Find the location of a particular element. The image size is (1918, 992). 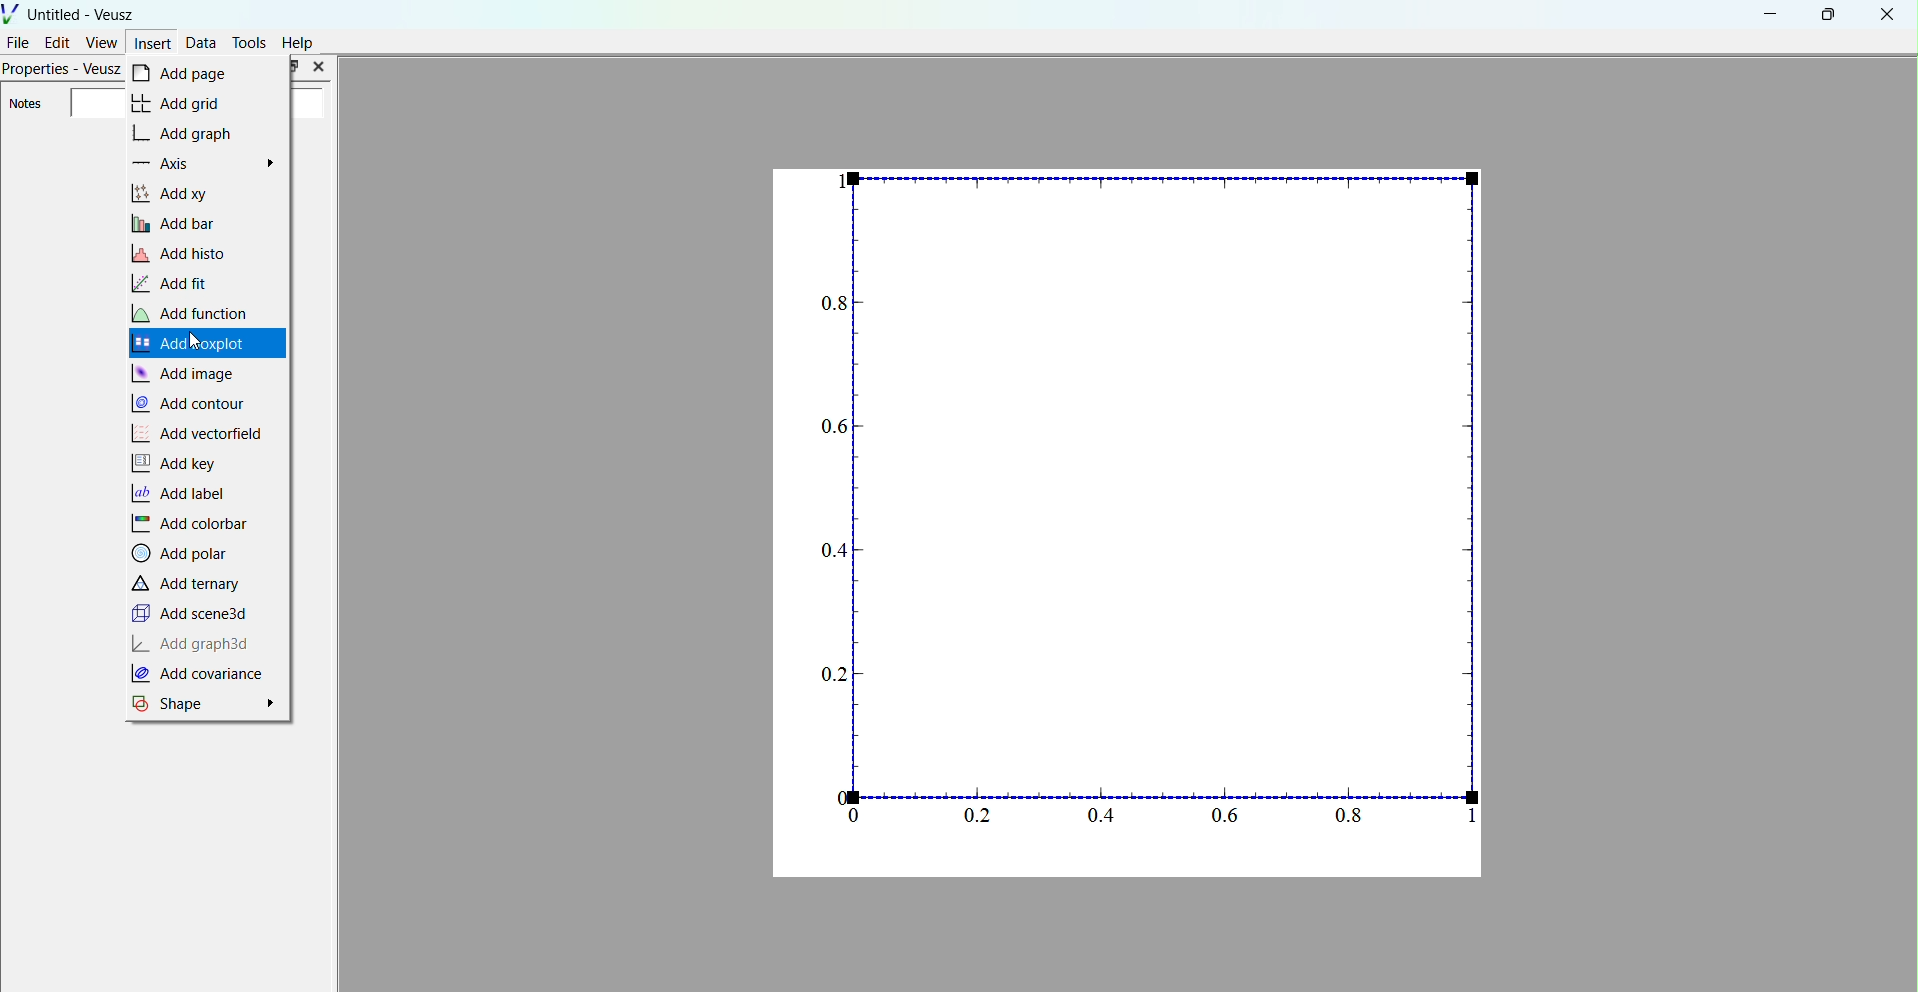

Add vectorfield is located at coordinates (197, 434).